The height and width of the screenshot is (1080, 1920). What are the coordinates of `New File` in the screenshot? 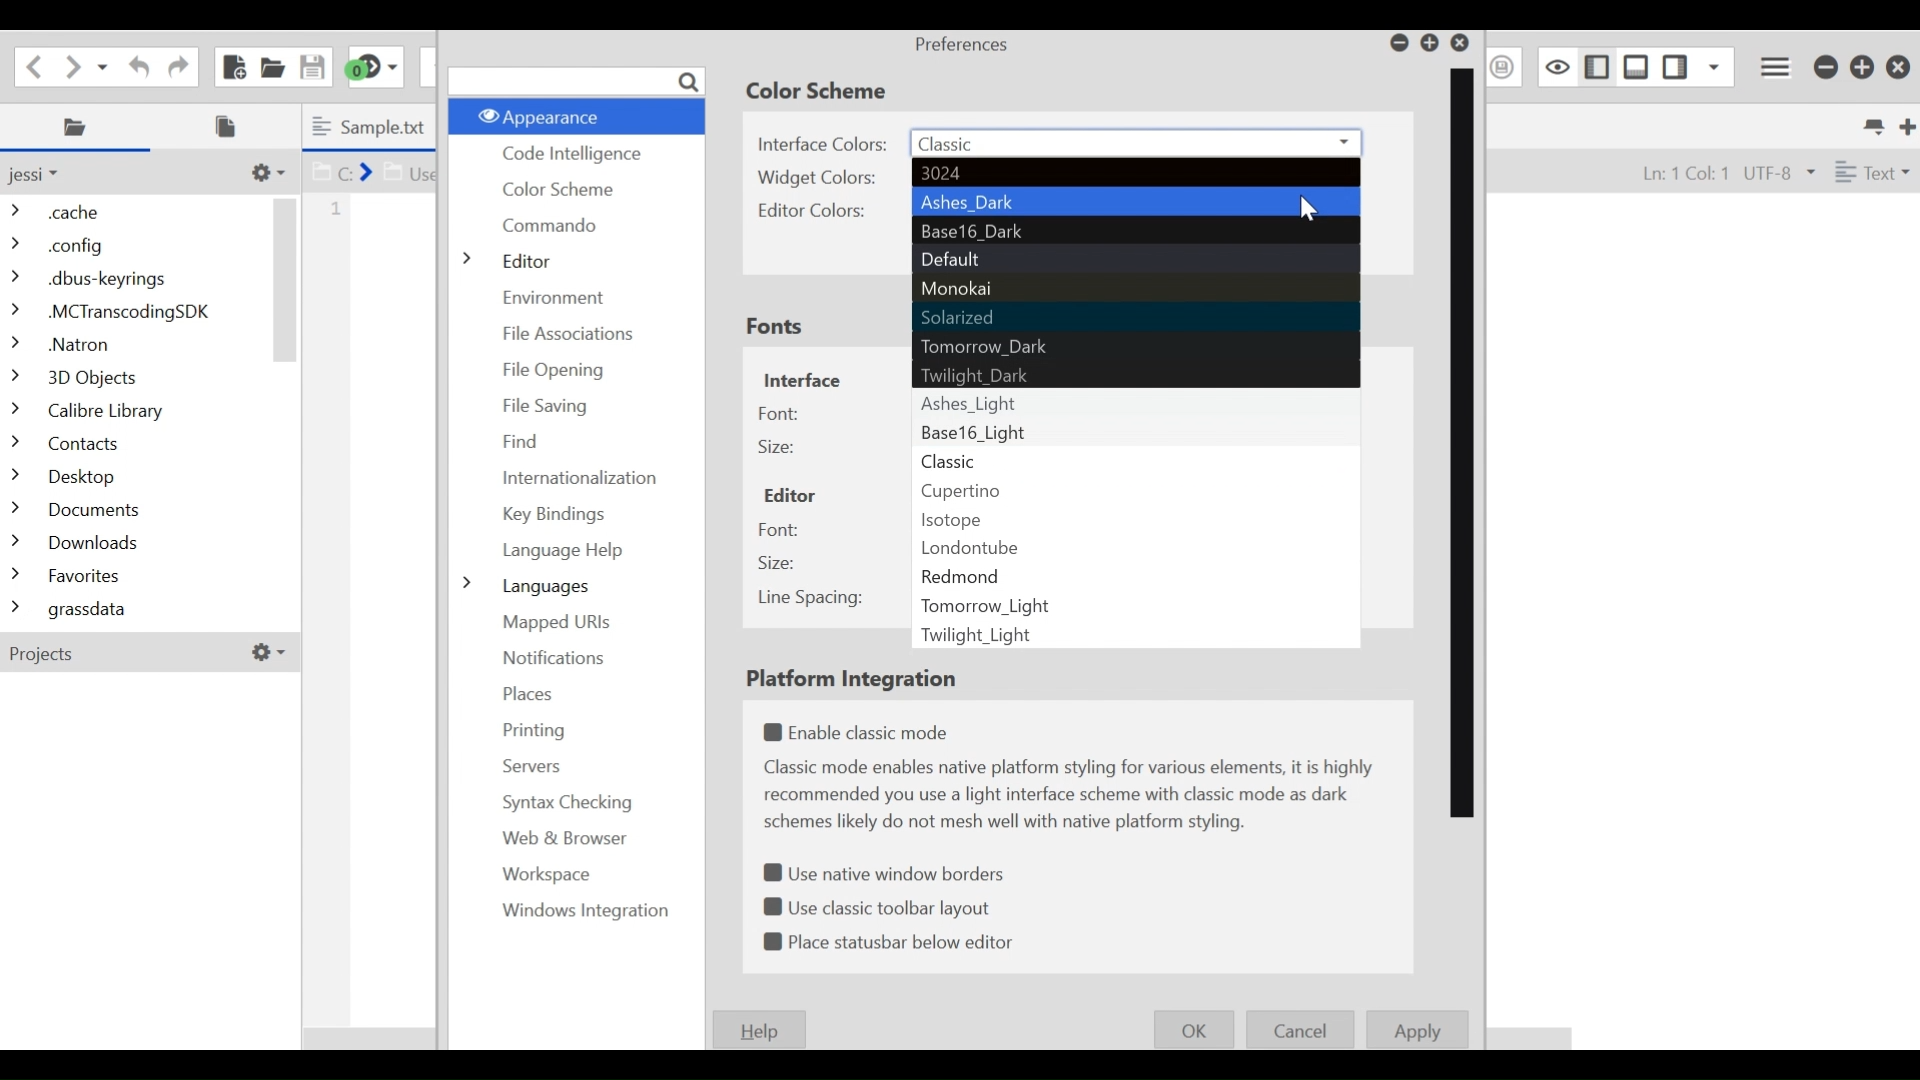 It's located at (232, 66).